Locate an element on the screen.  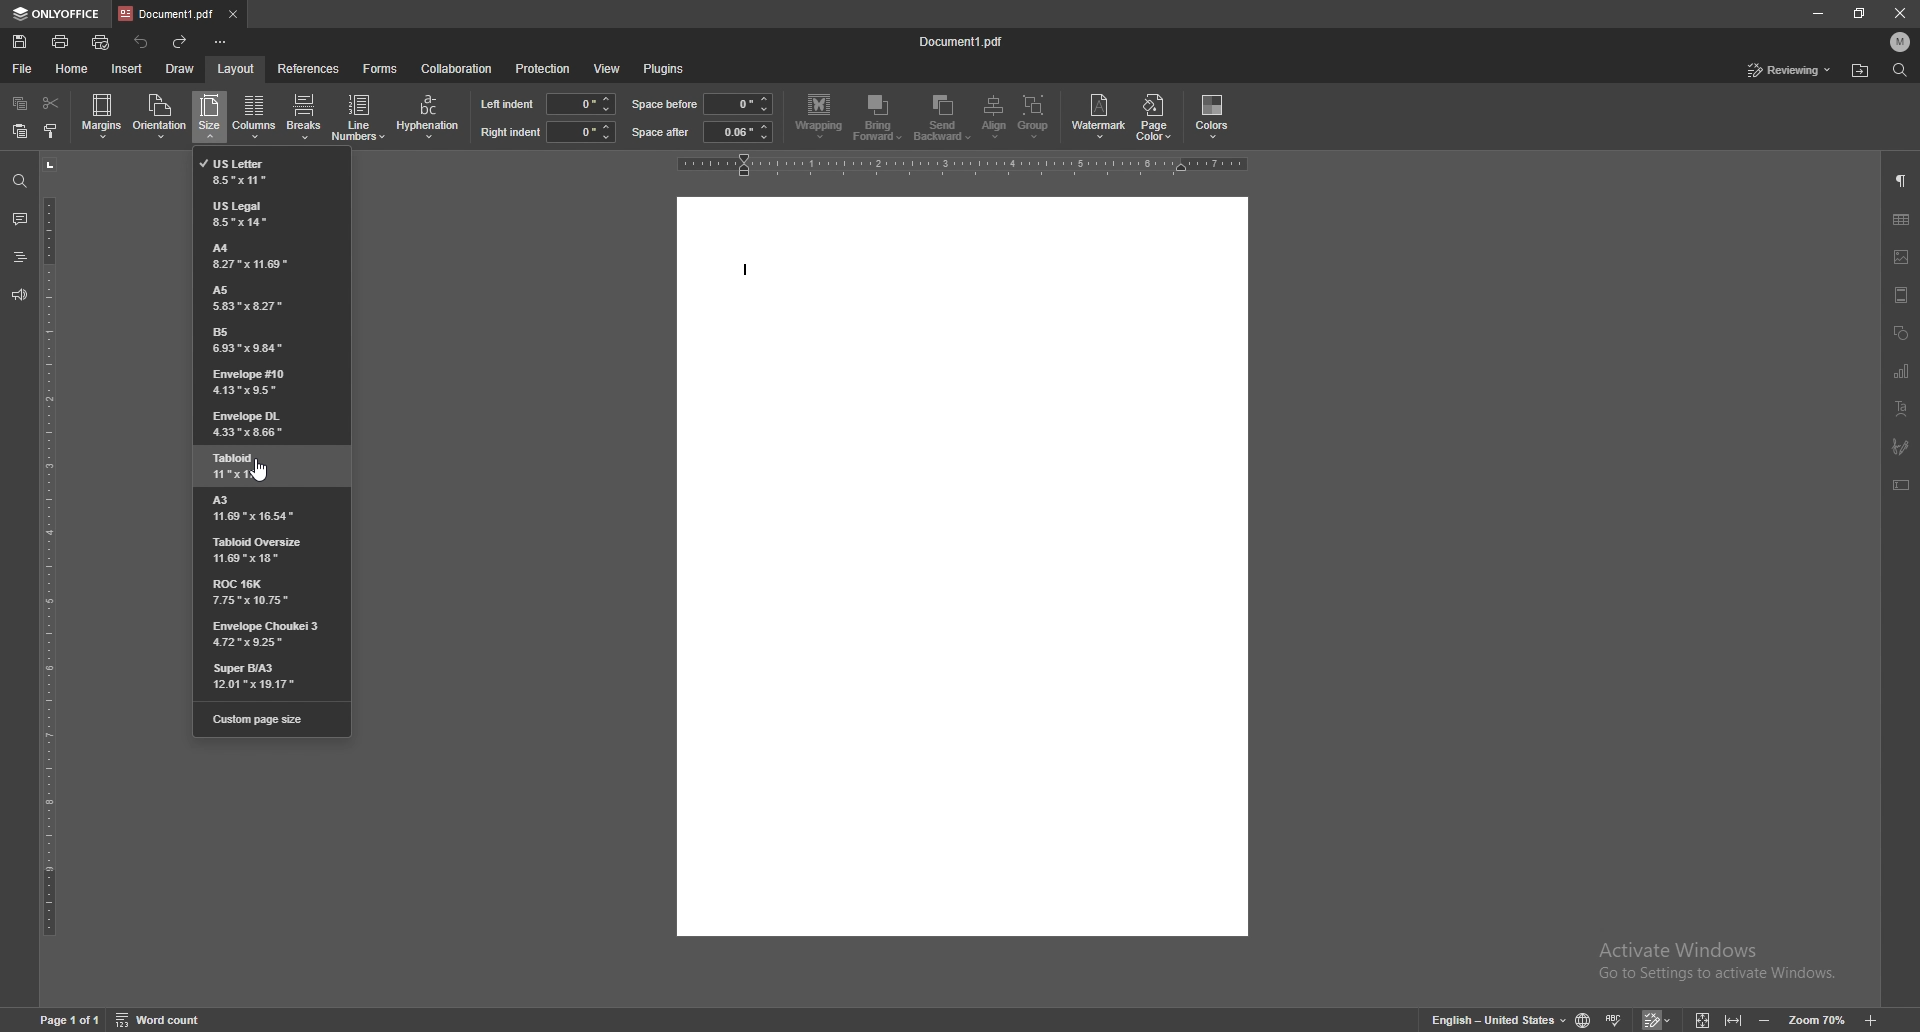
track changes is located at coordinates (1660, 1020).